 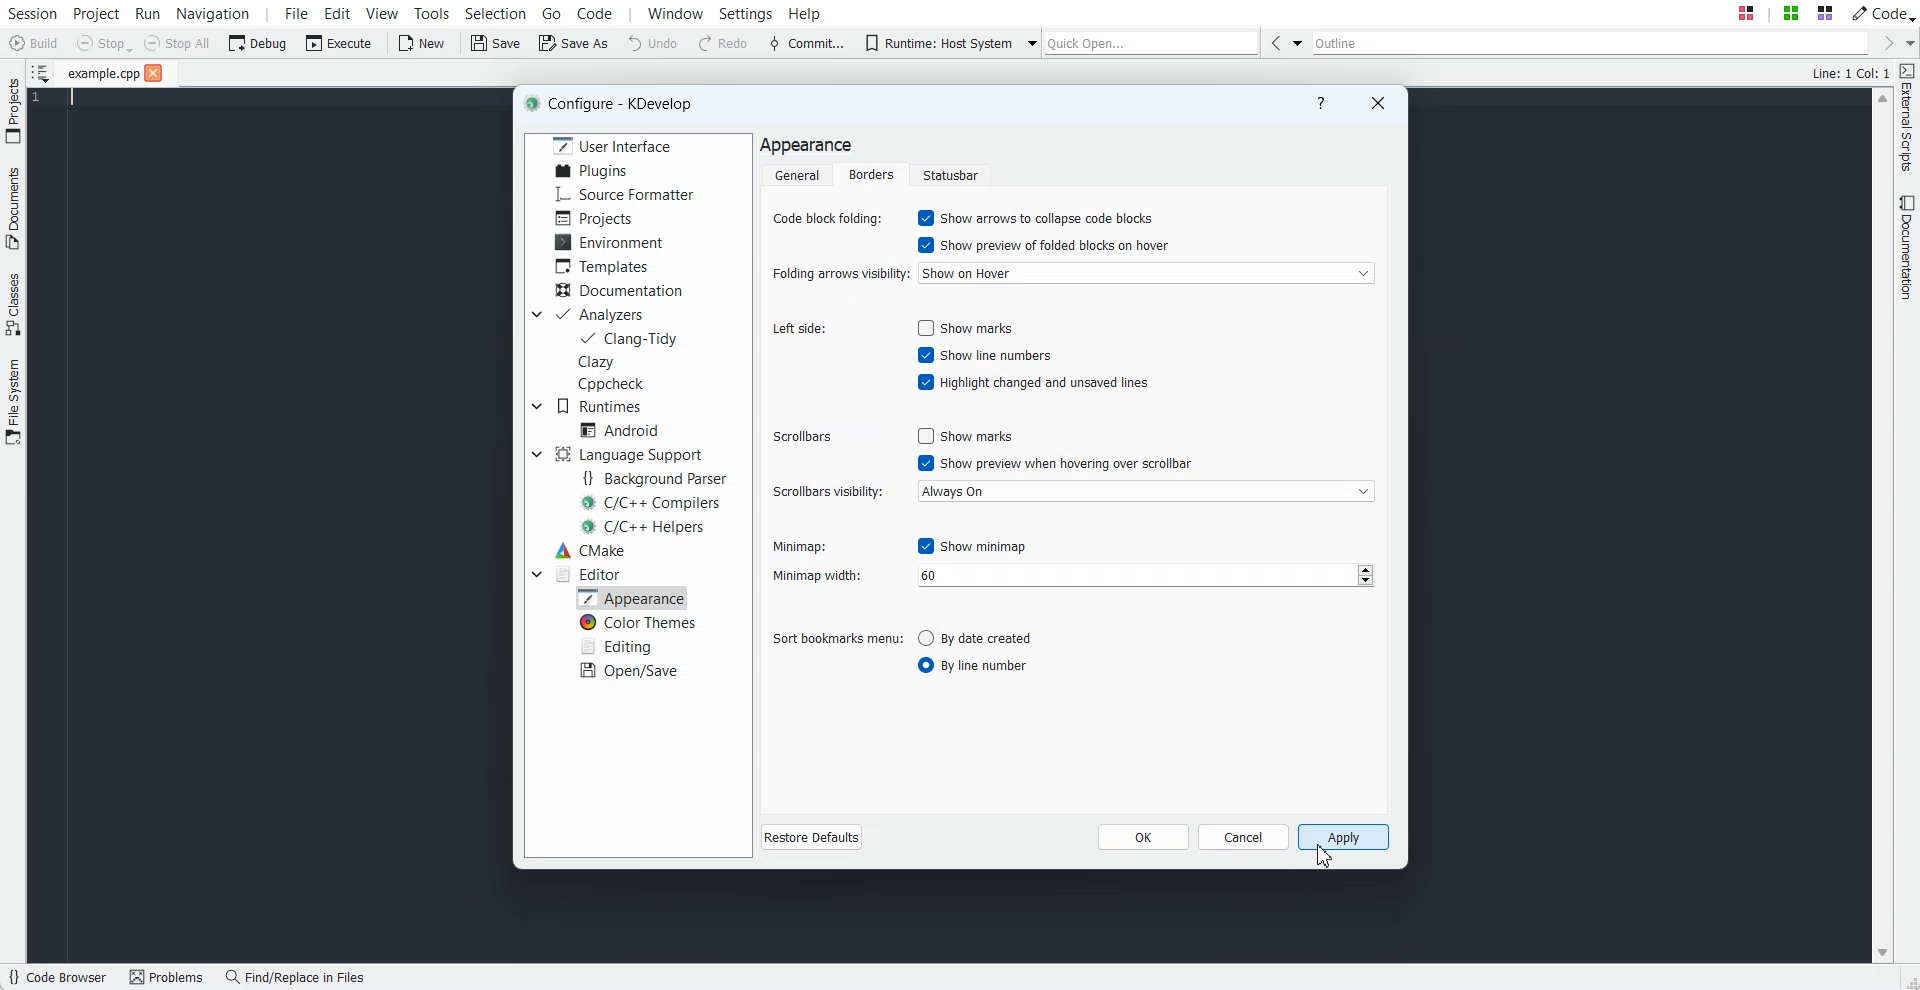 What do you see at coordinates (1274, 42) in the screenshot?
I see `Go Back` at bounding box center [1274, 42].